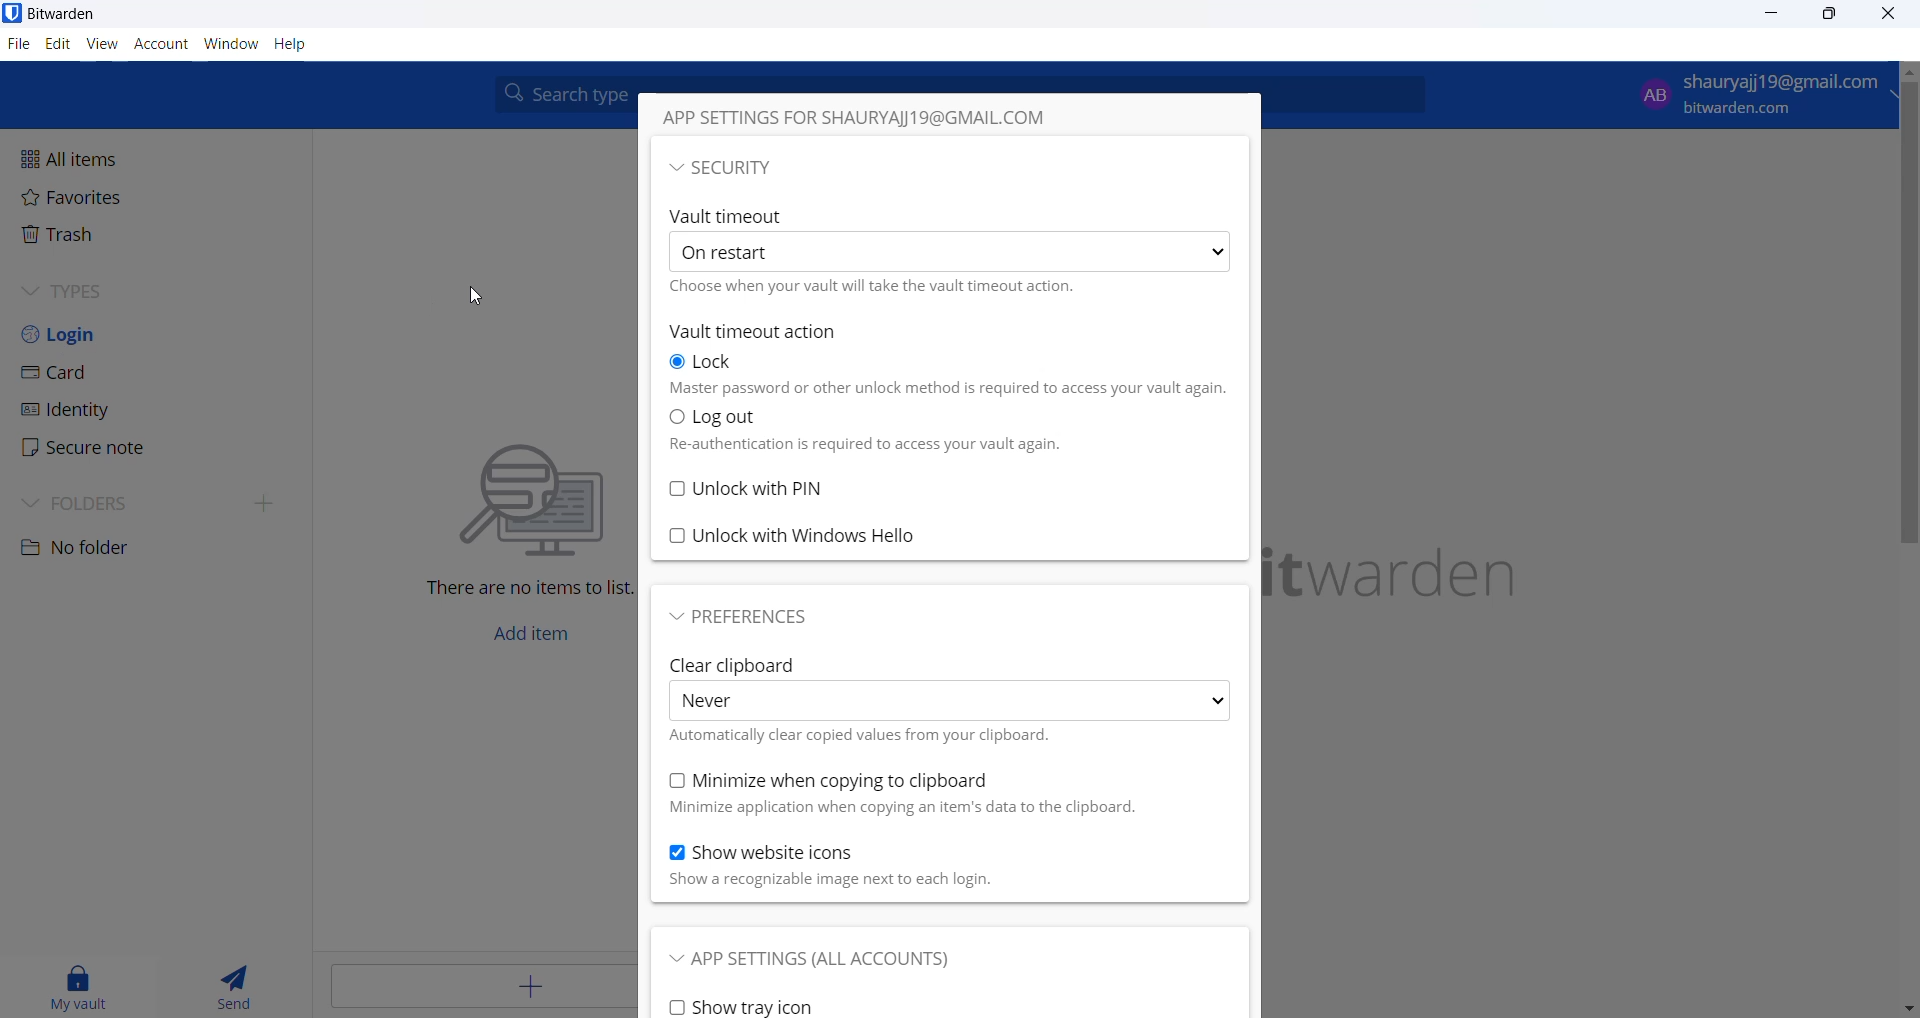  Describe the element at coordinates (1790, 92) in the screenshot. I see `shauryajj19@gmail.com bitwarden.com` at that location.